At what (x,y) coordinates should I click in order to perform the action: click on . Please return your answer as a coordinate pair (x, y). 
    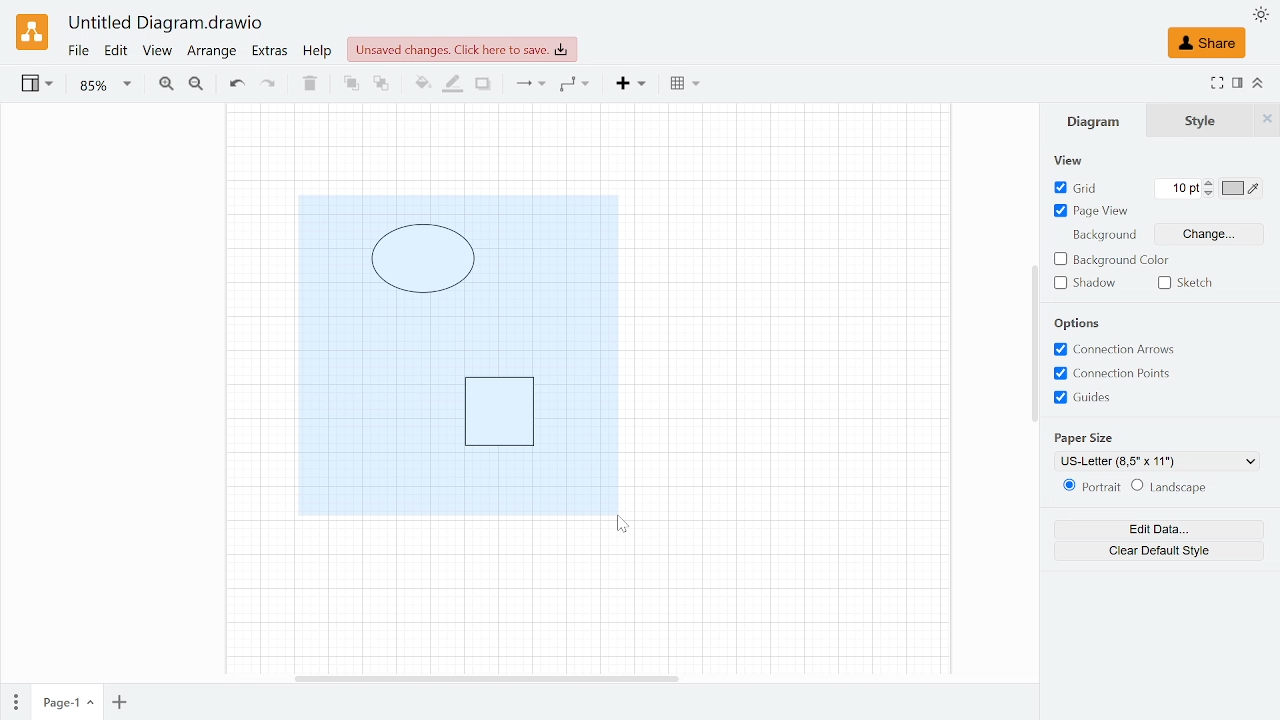
    Looking at the image, I should click on (1218, 83).